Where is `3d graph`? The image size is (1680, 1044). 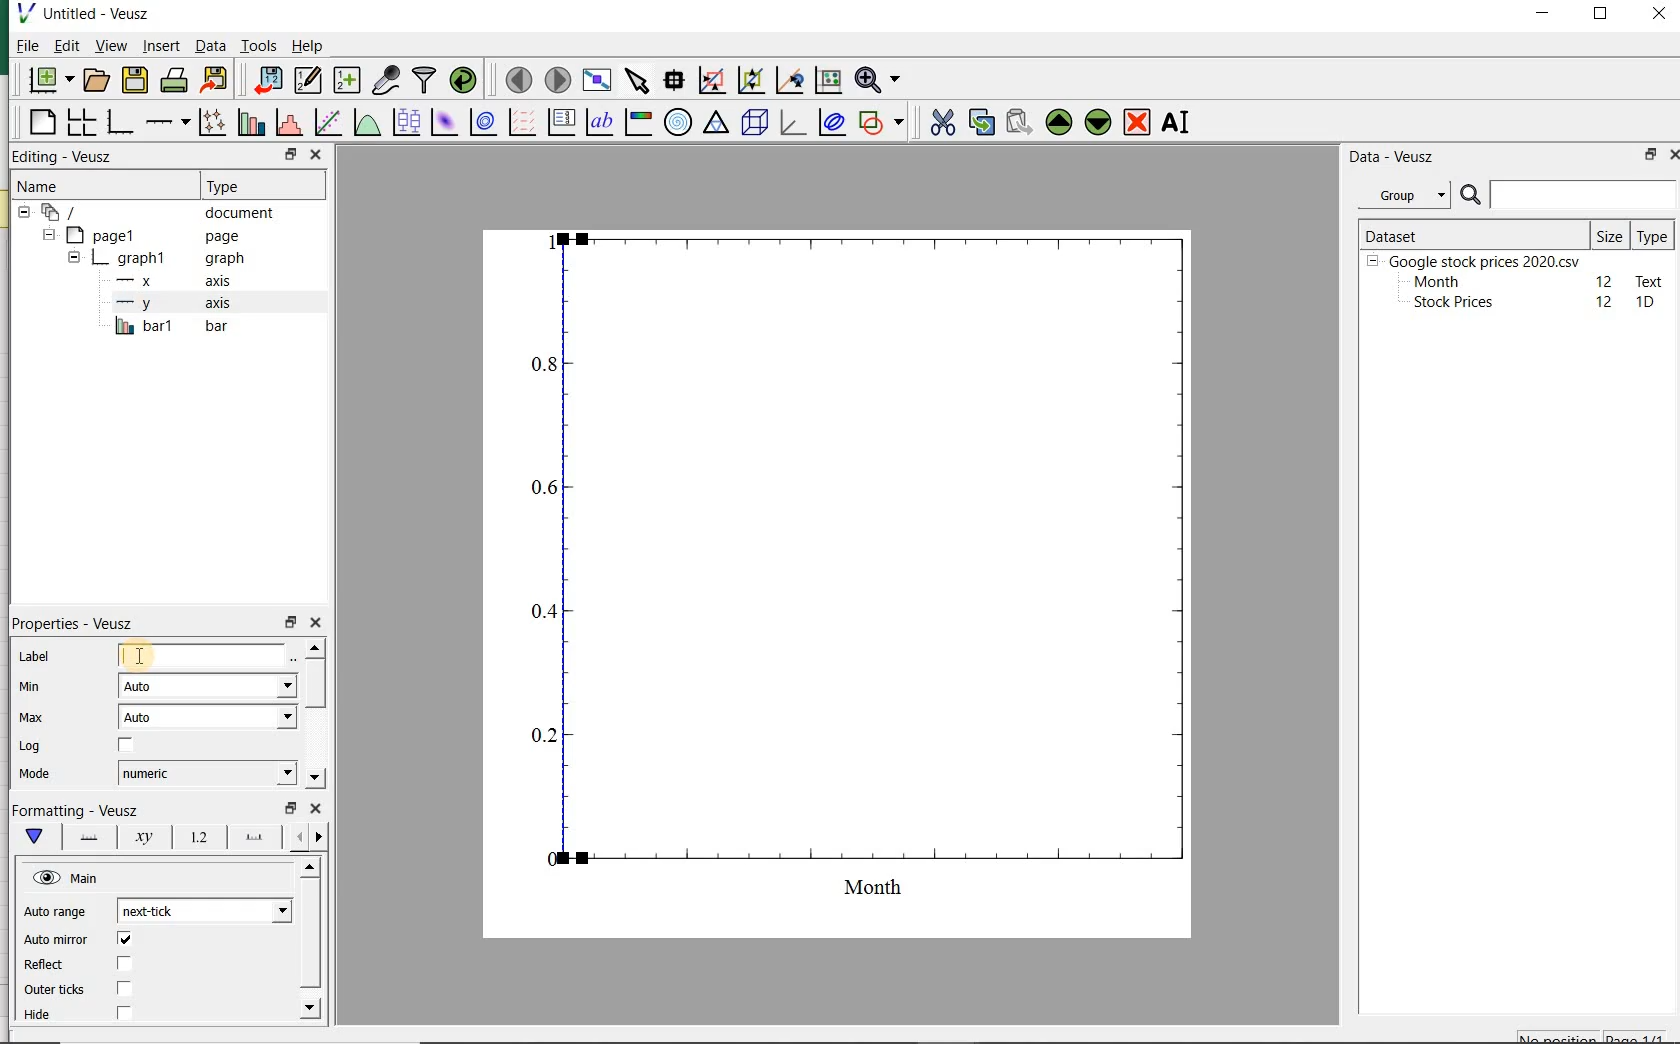
3d graph is located at coordinates (792, 124).